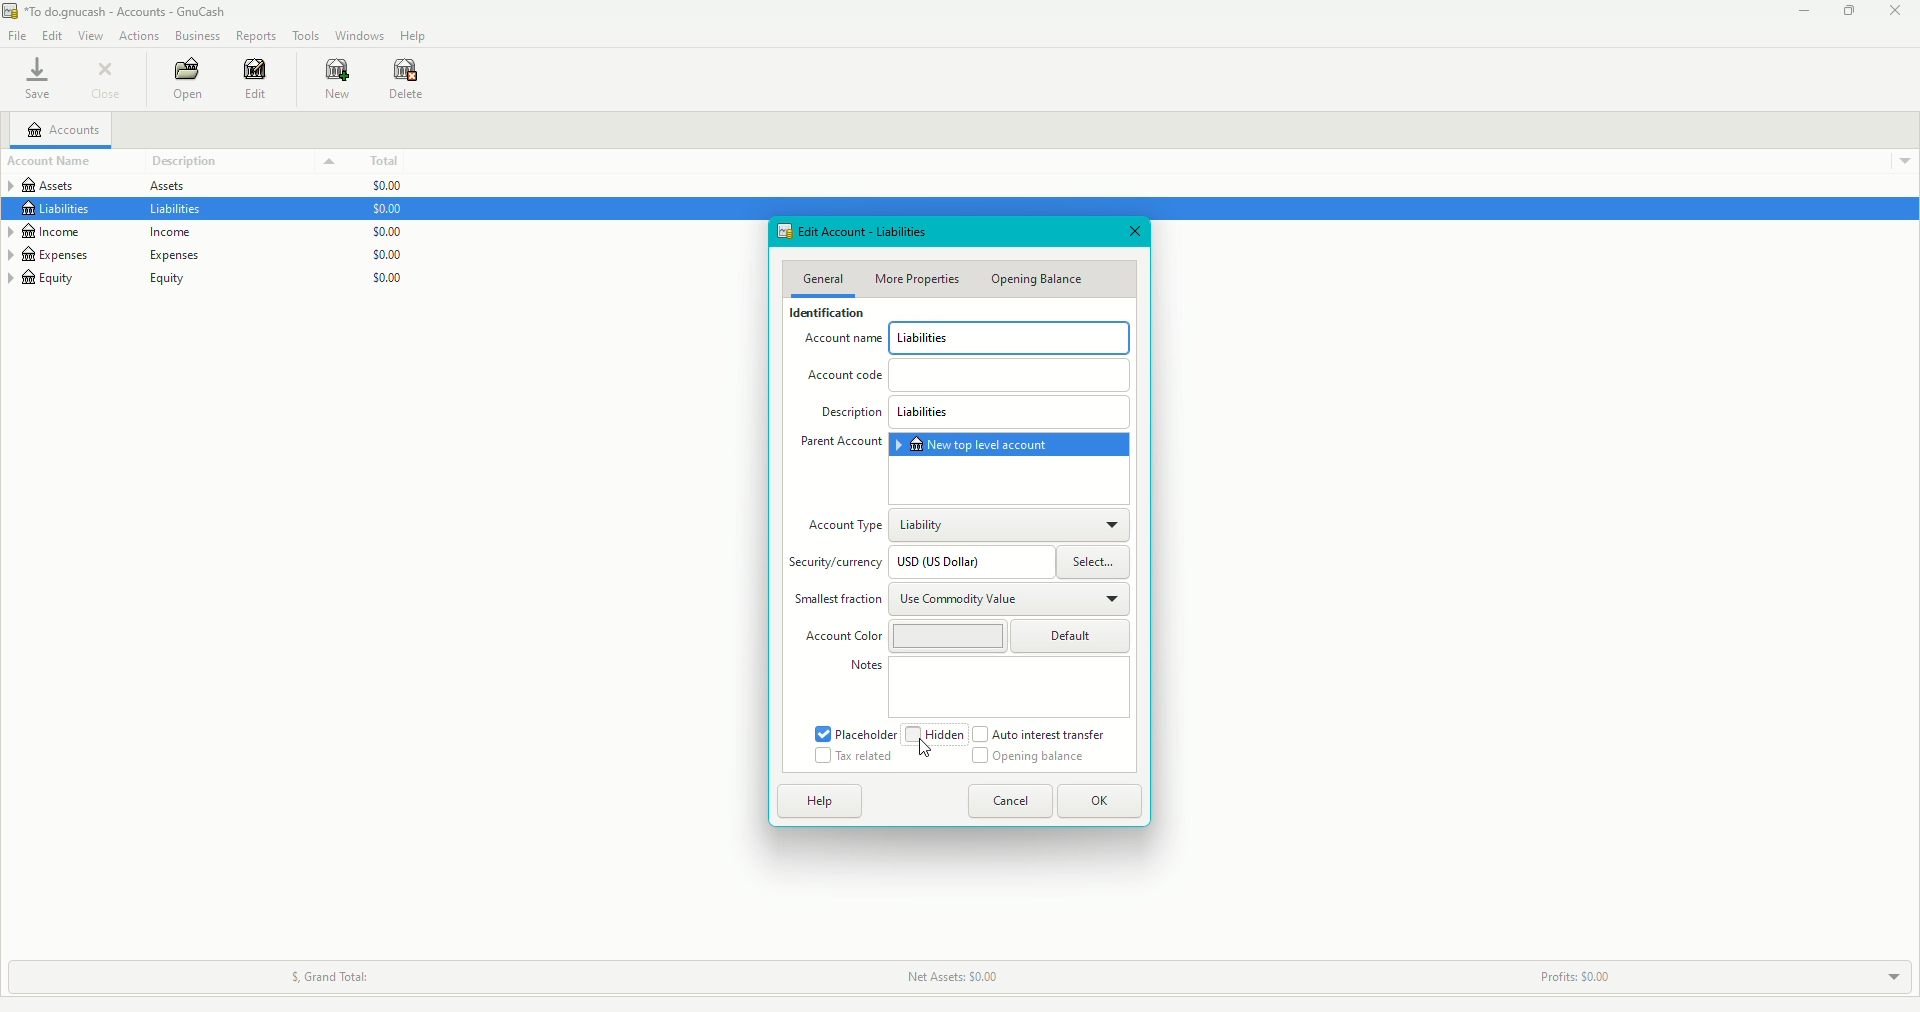 This screenshot has height=1012, width=1920. What do you see at coordinates (111, 81) in the screenshot?
I see `Close` at bounding box center [111, 81].